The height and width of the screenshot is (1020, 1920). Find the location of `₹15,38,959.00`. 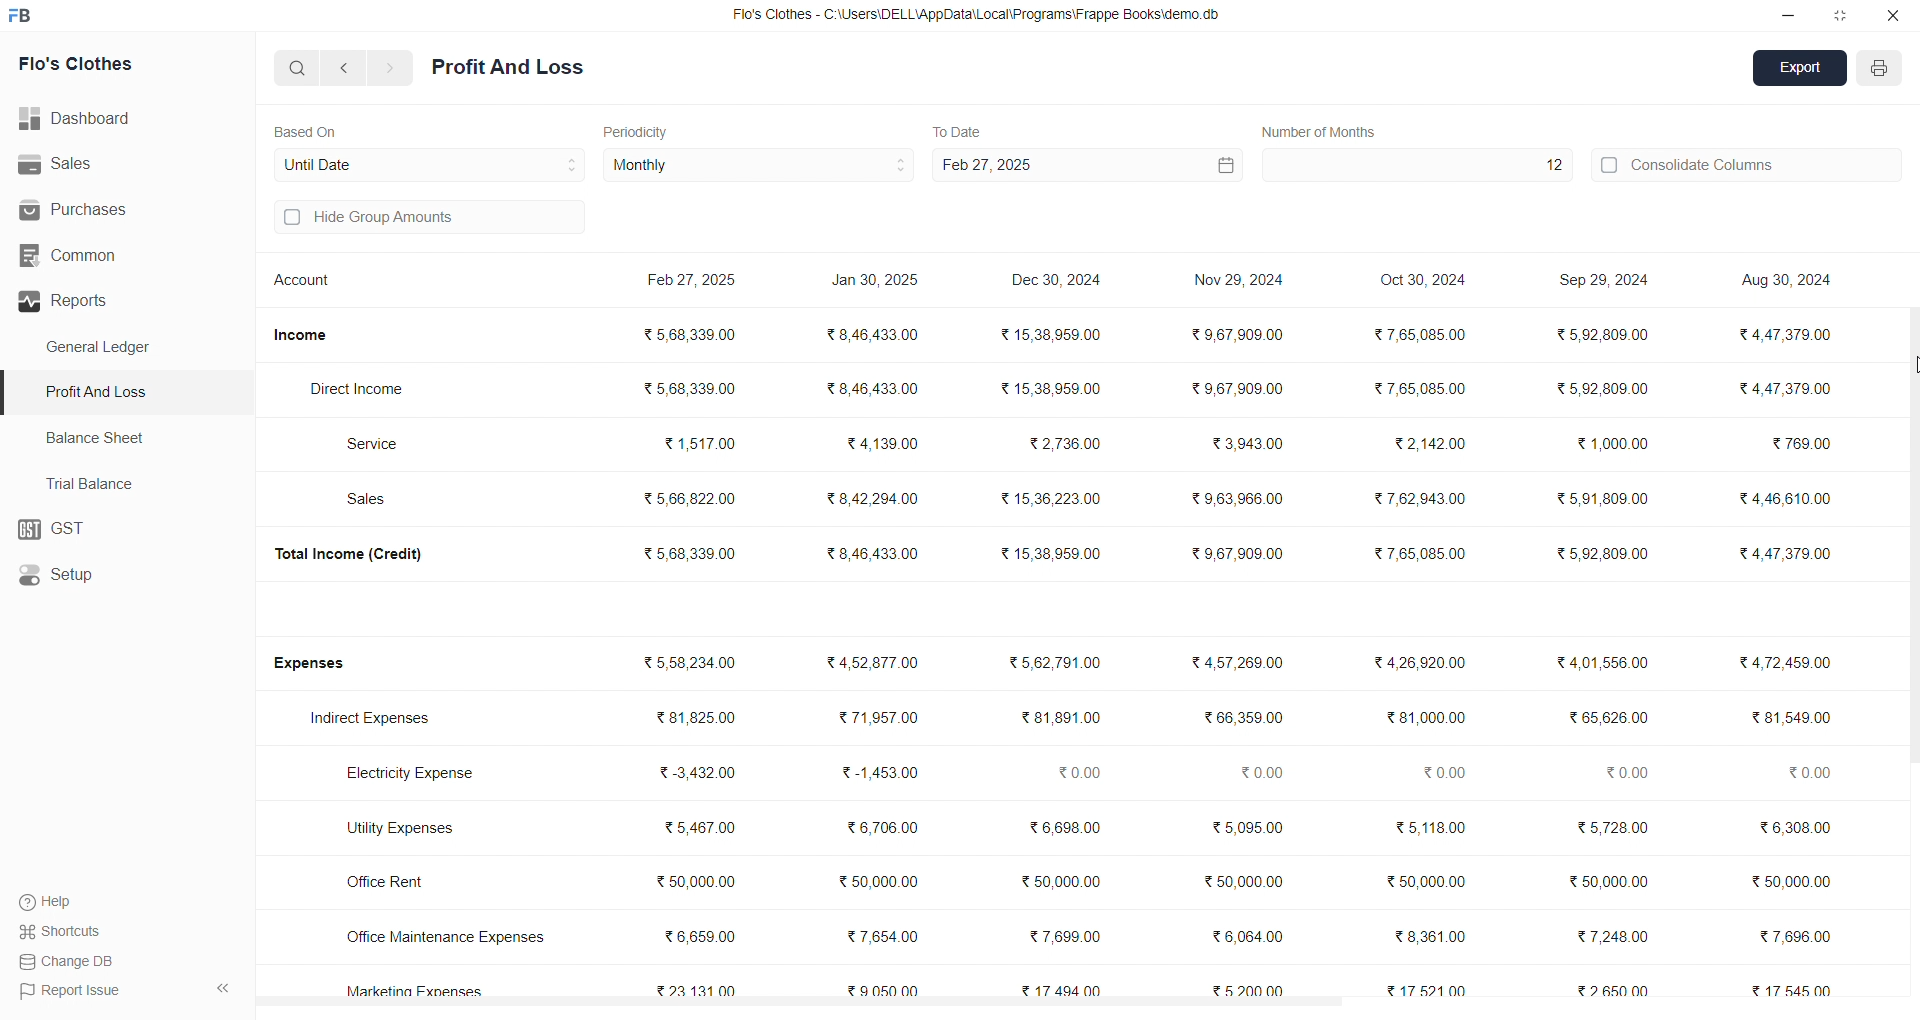

₹15,38,959.00 is located at coordinates (1061, 335).